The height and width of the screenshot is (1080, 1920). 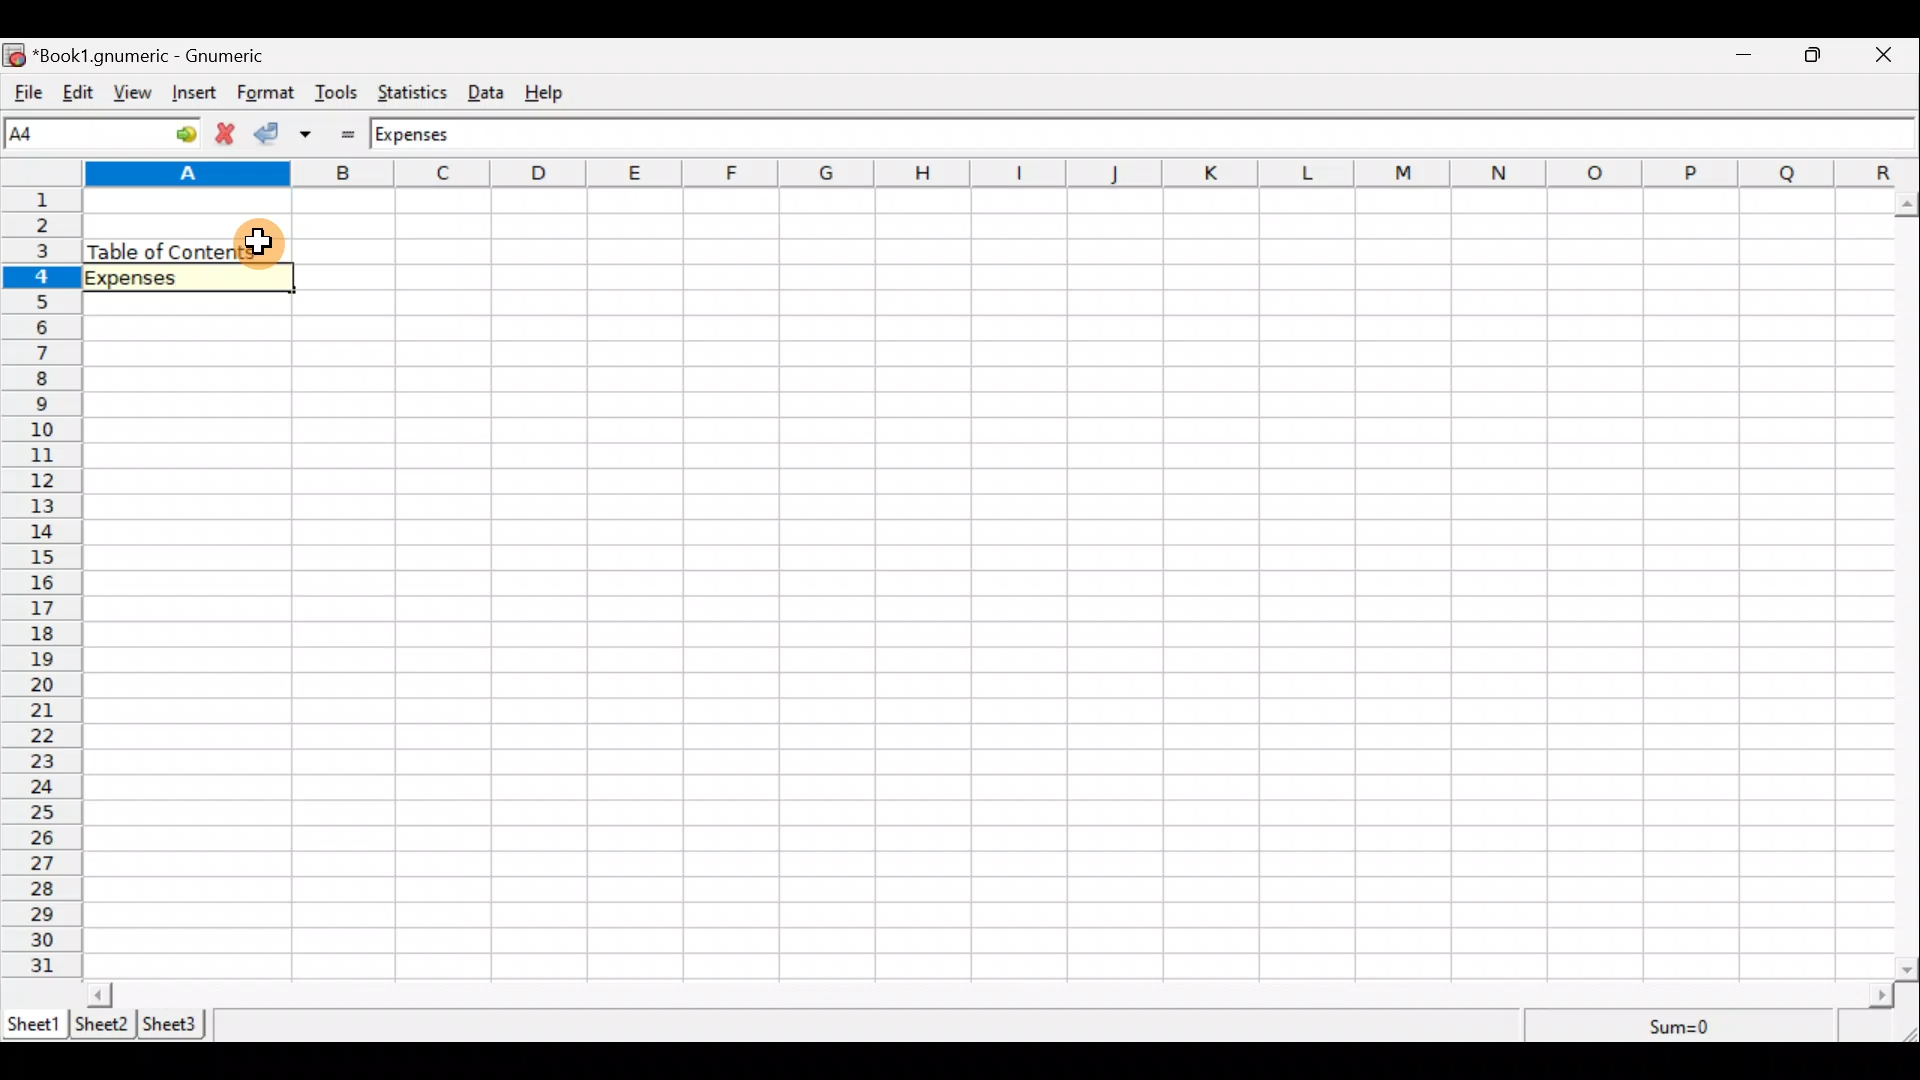 What do you see at coordinates (991, 994) in the screenshot?
I see `Scroll bar` at bounding box center [991, 994].